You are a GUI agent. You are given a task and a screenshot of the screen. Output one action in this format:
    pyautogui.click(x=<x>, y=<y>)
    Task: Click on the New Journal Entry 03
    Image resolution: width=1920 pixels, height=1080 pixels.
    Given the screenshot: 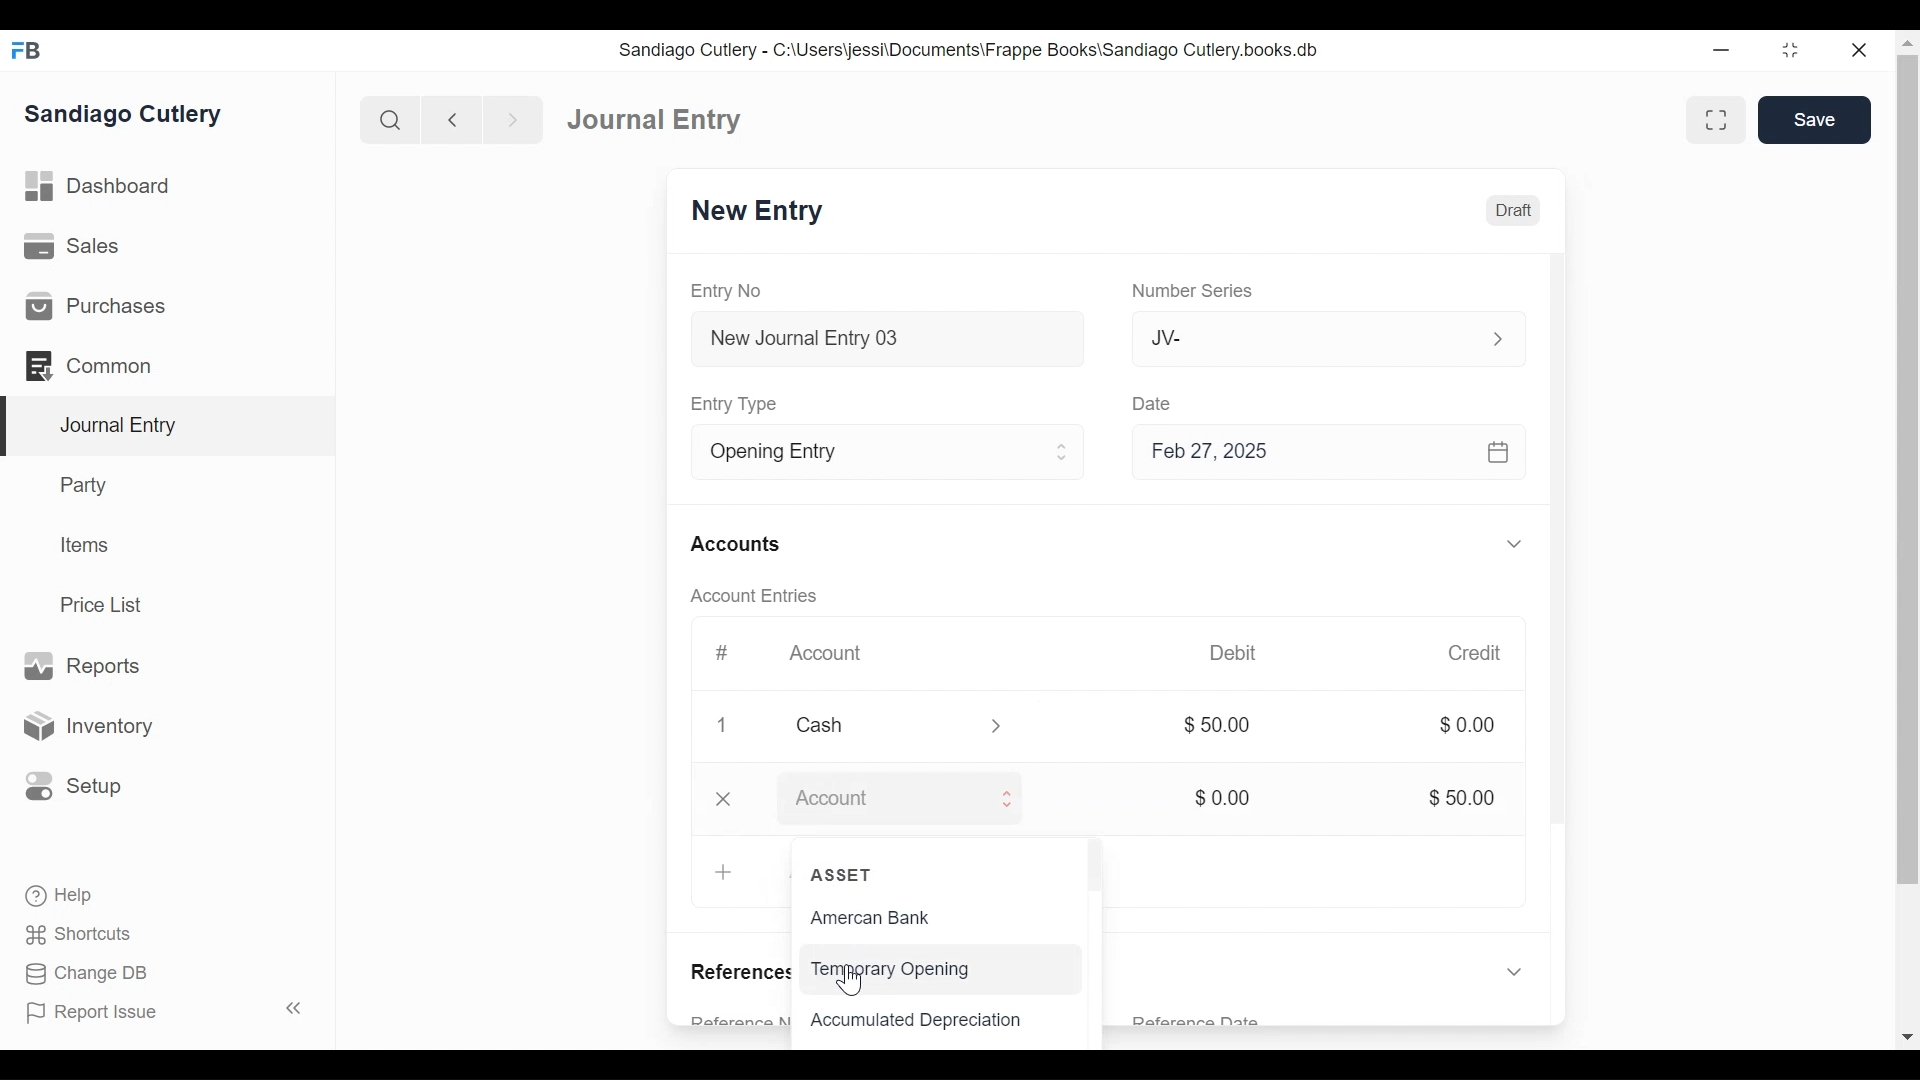 What is the action you would take?
    pyautogui.click(x=885, y=339)
    